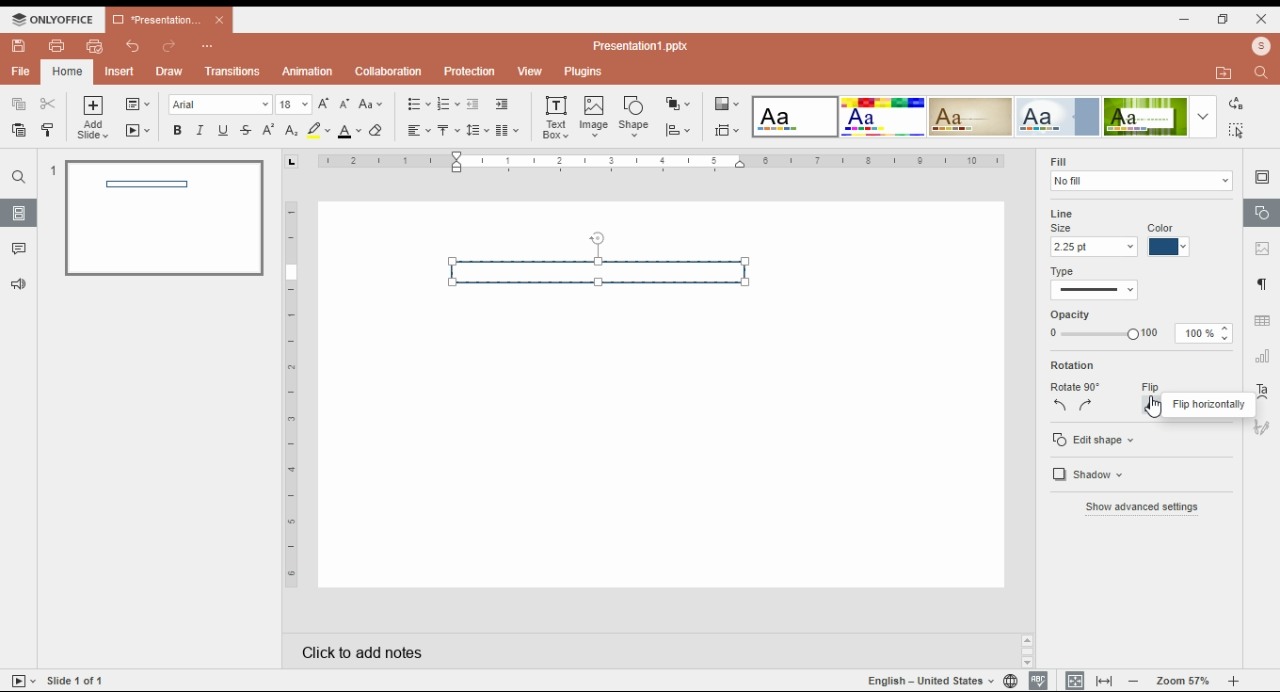 Image resolution: width=1280 pixels, height=692 pixels. Describe the element at coordinates (293, 104) in the screenshot. I see `font size` at that location.